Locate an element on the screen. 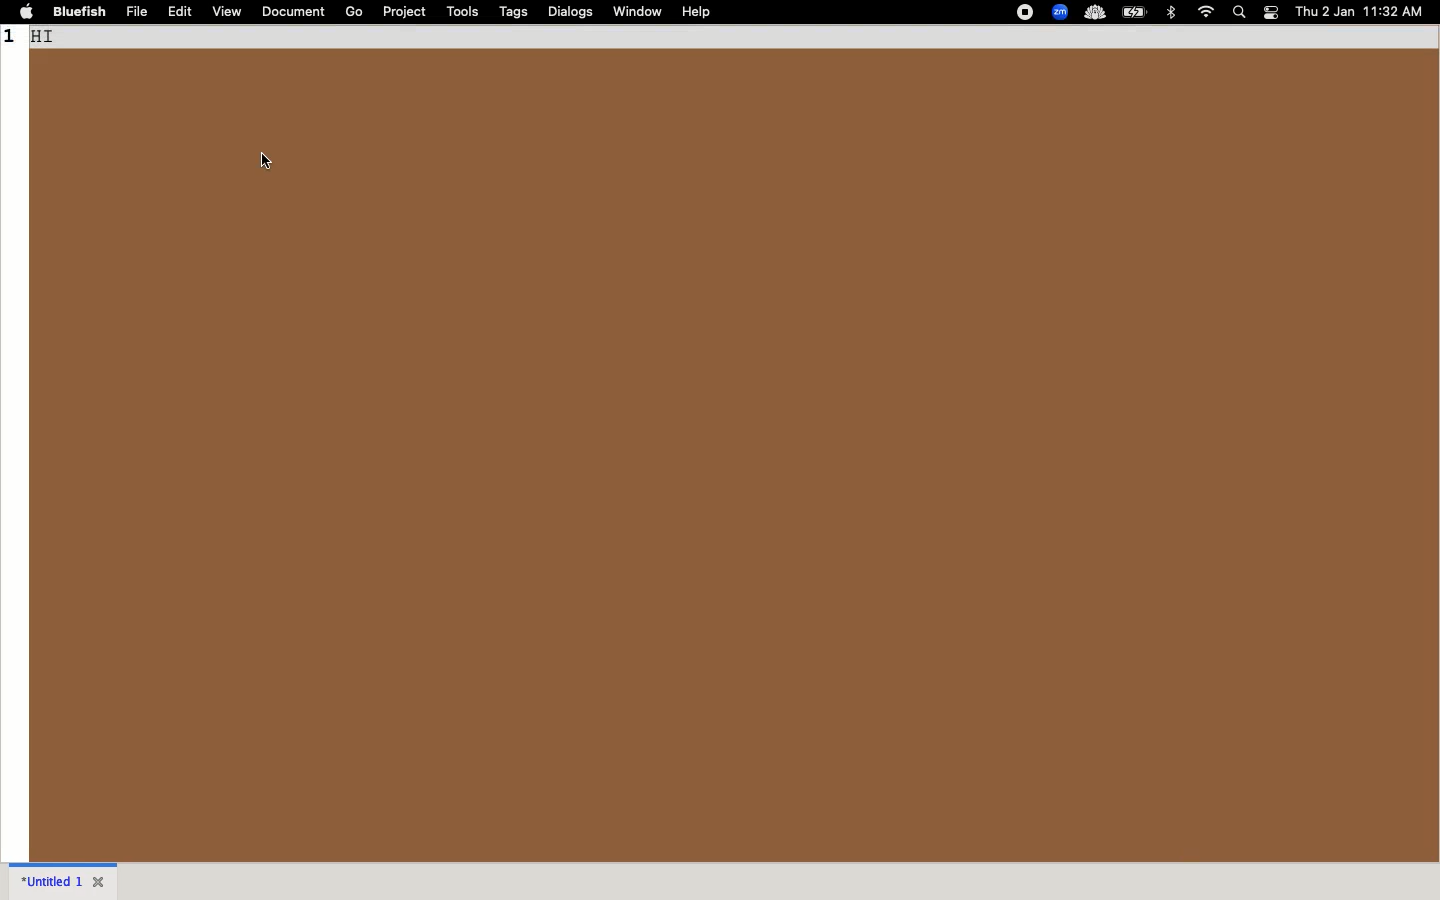 The width and height of the screenshot is (1440, 900). go is located at coordinates (354, 12).